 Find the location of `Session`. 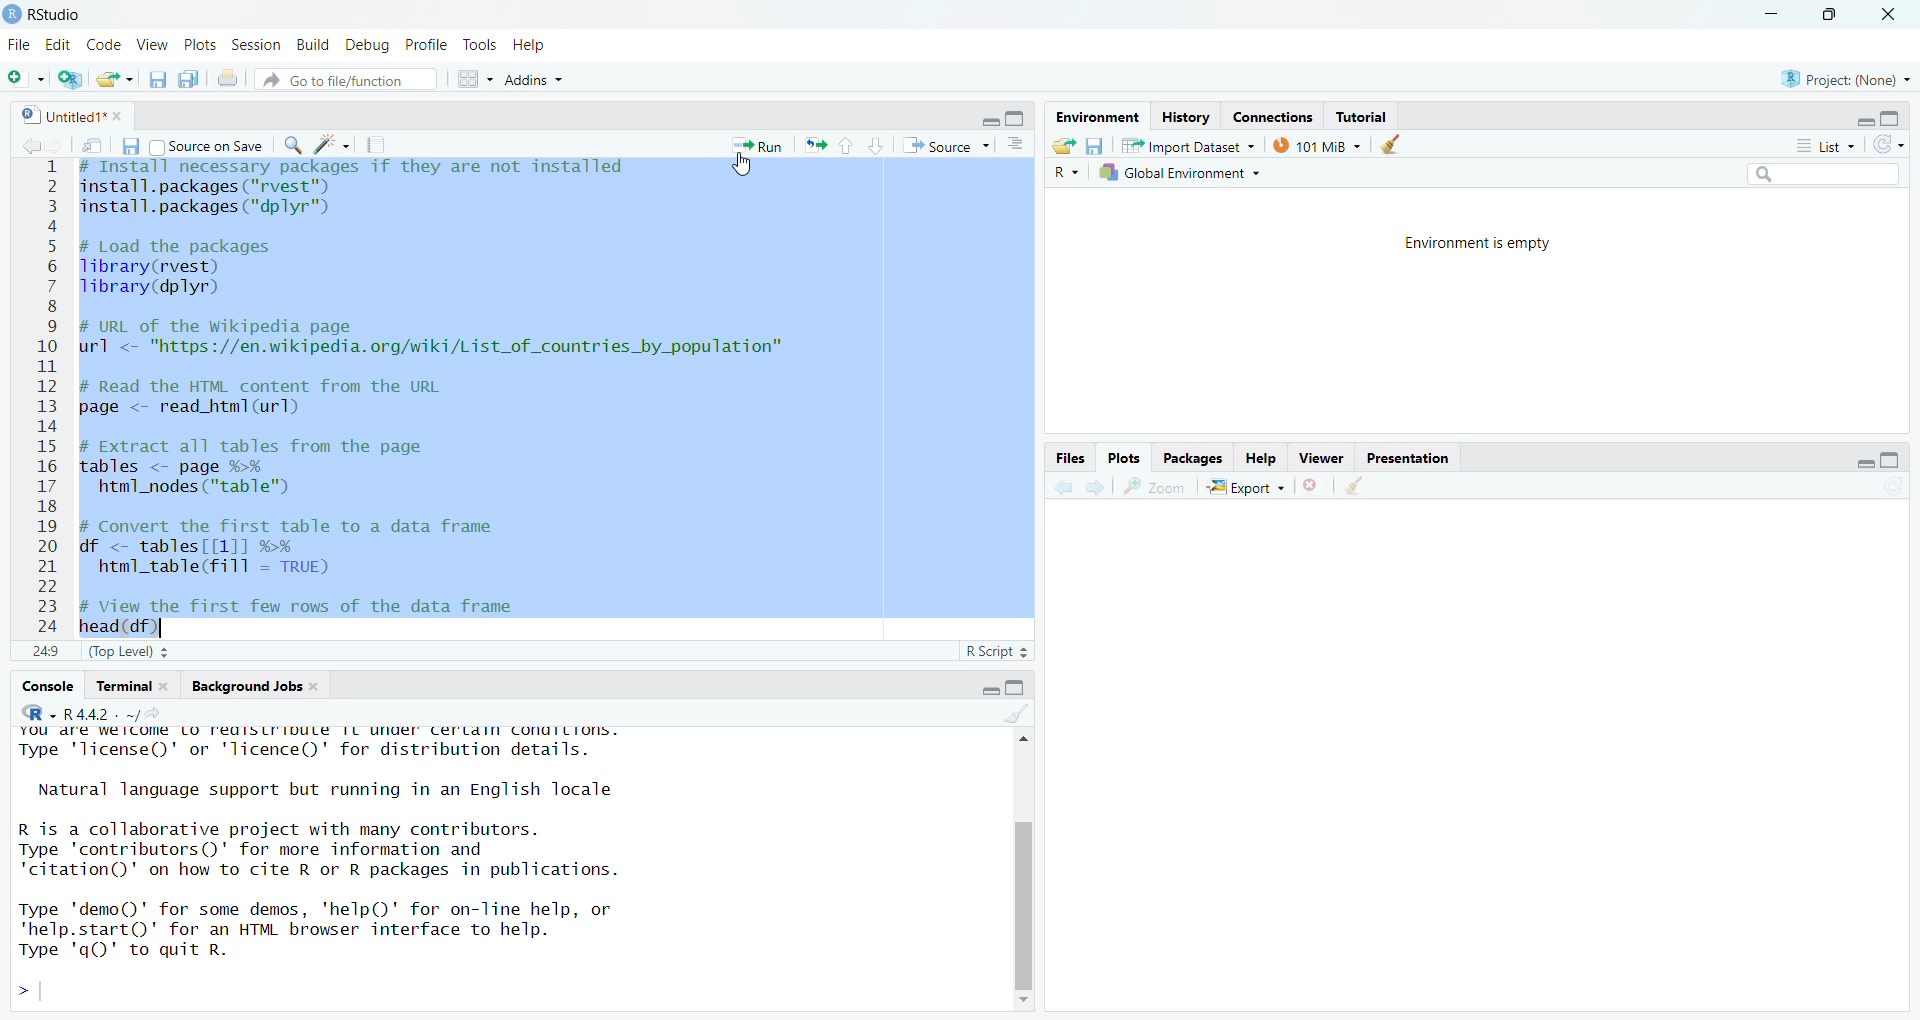

Session is located at coordinates (256, 45).